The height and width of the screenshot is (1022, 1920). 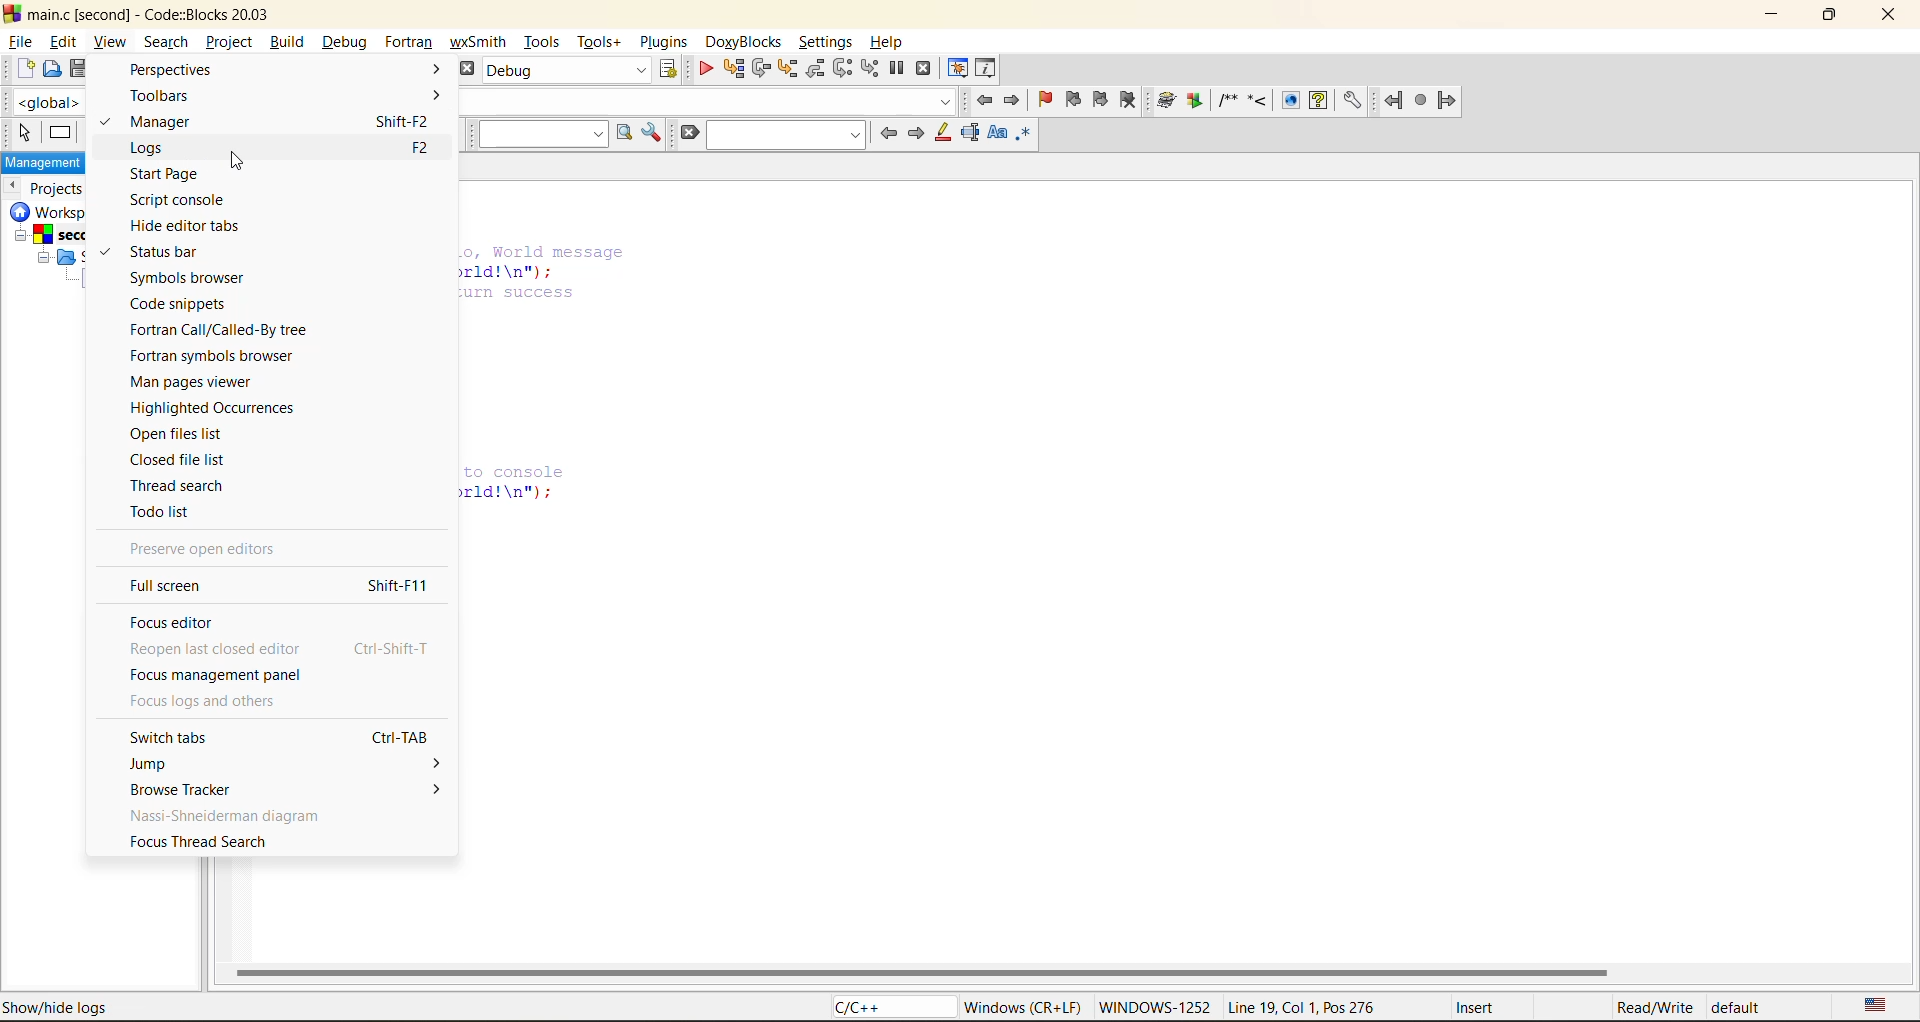 I want to click on fortran, so click(x=409, y=42).